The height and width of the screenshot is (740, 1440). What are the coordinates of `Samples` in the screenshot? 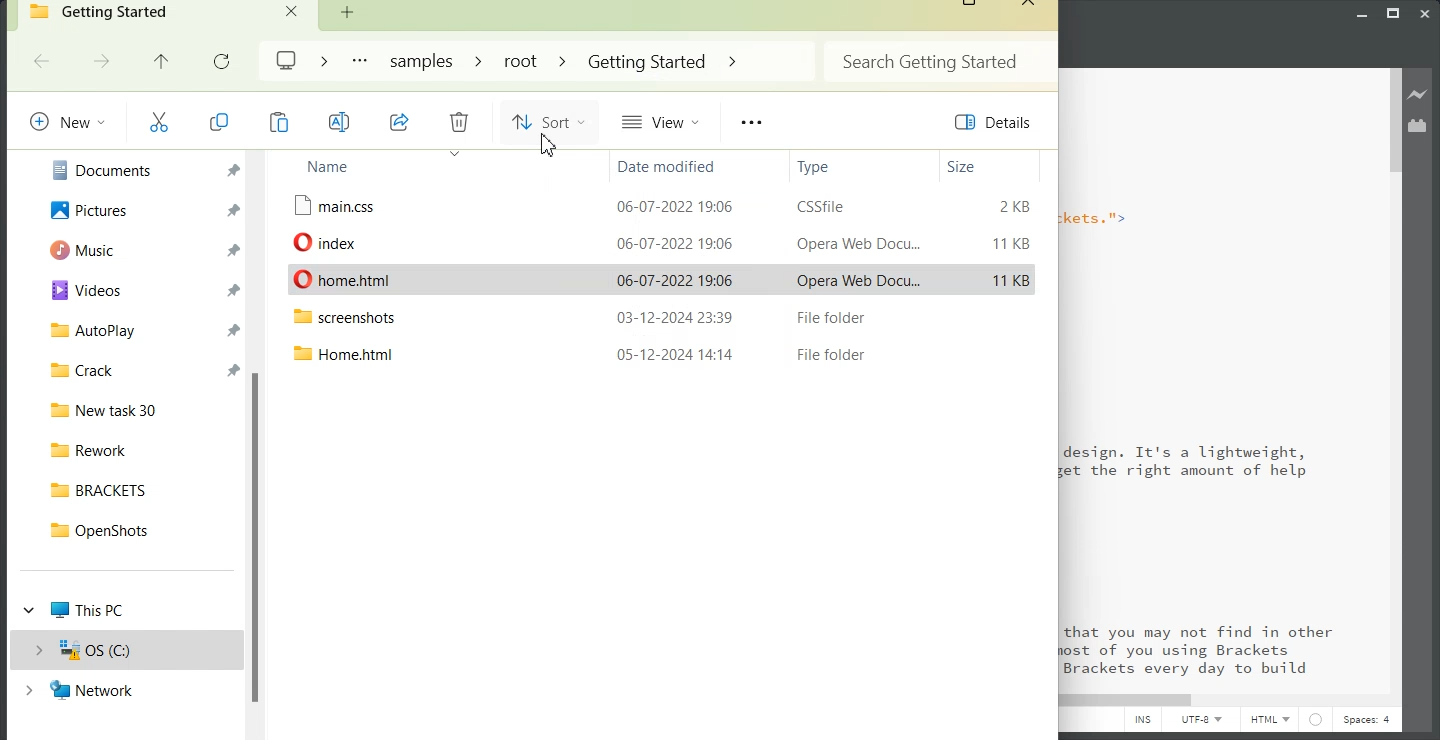 It's located at (424, 61).